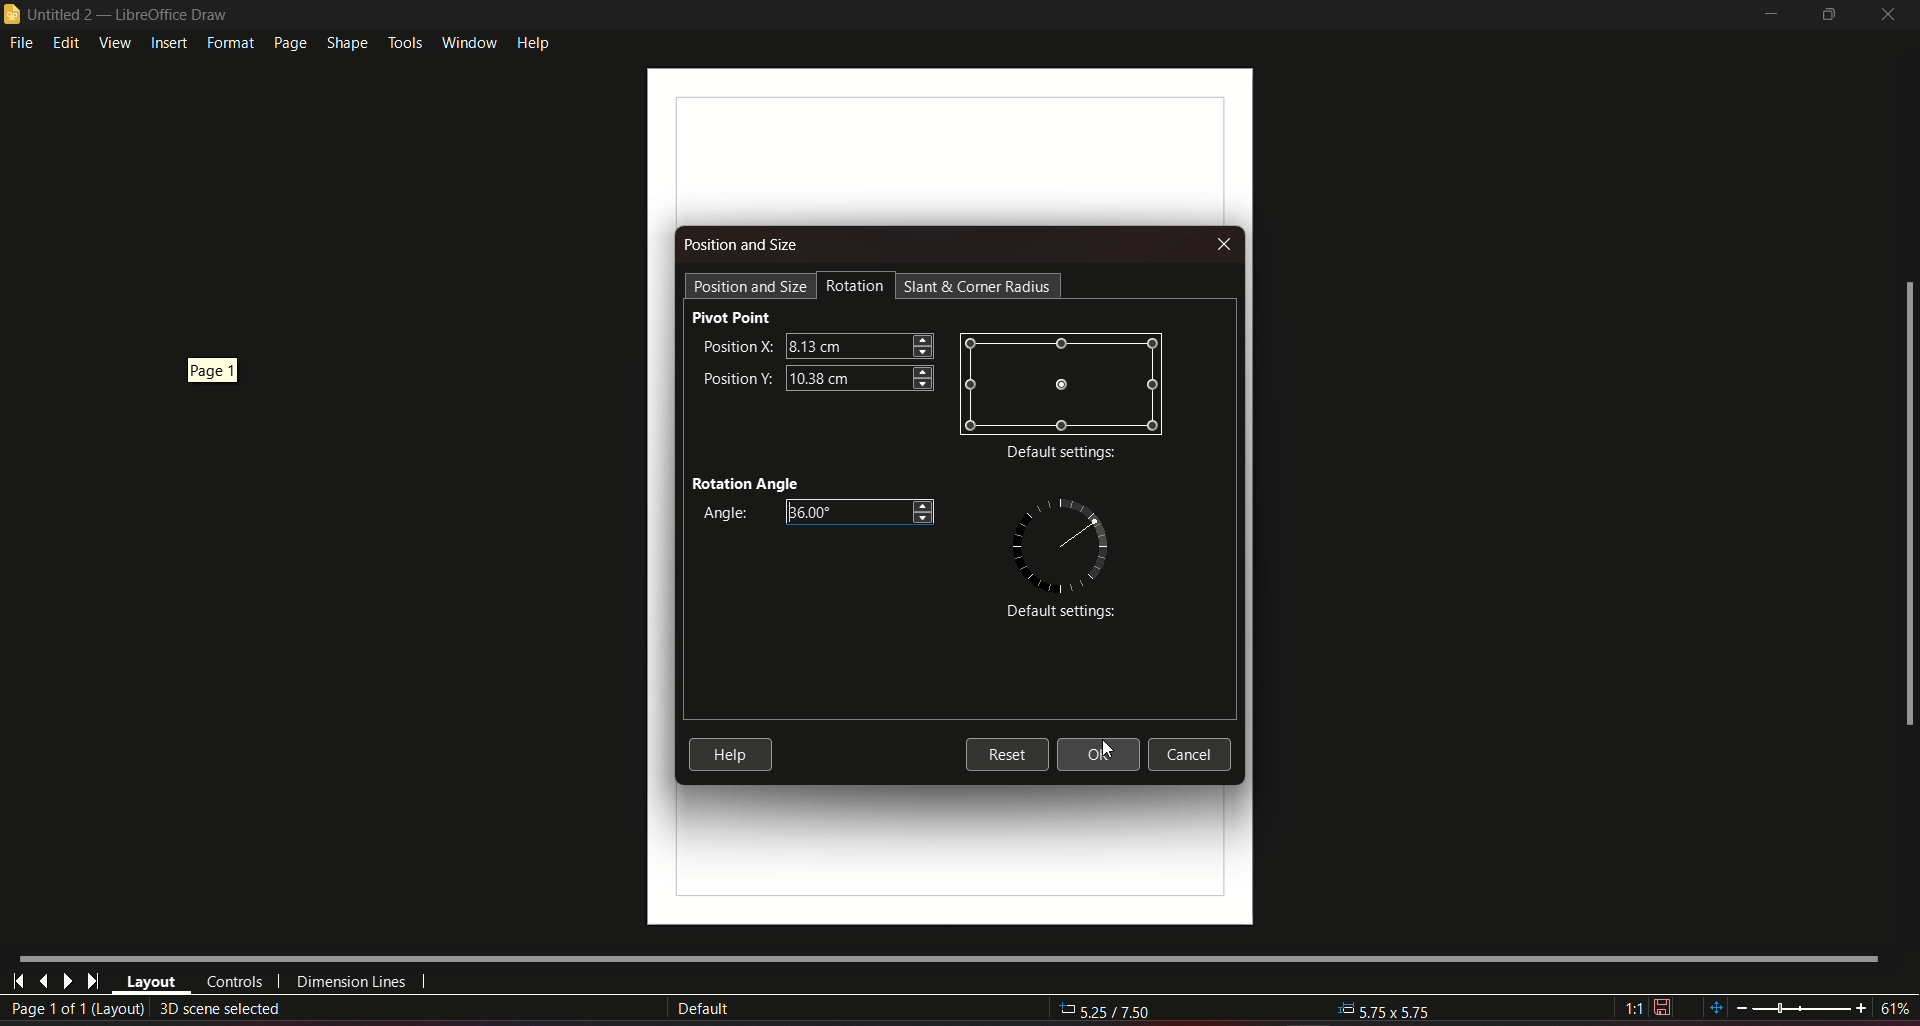  What do you see at coordinates (1102, 750) in the screenshot?
I see `Cursor` at bounding box center [1102, 750].